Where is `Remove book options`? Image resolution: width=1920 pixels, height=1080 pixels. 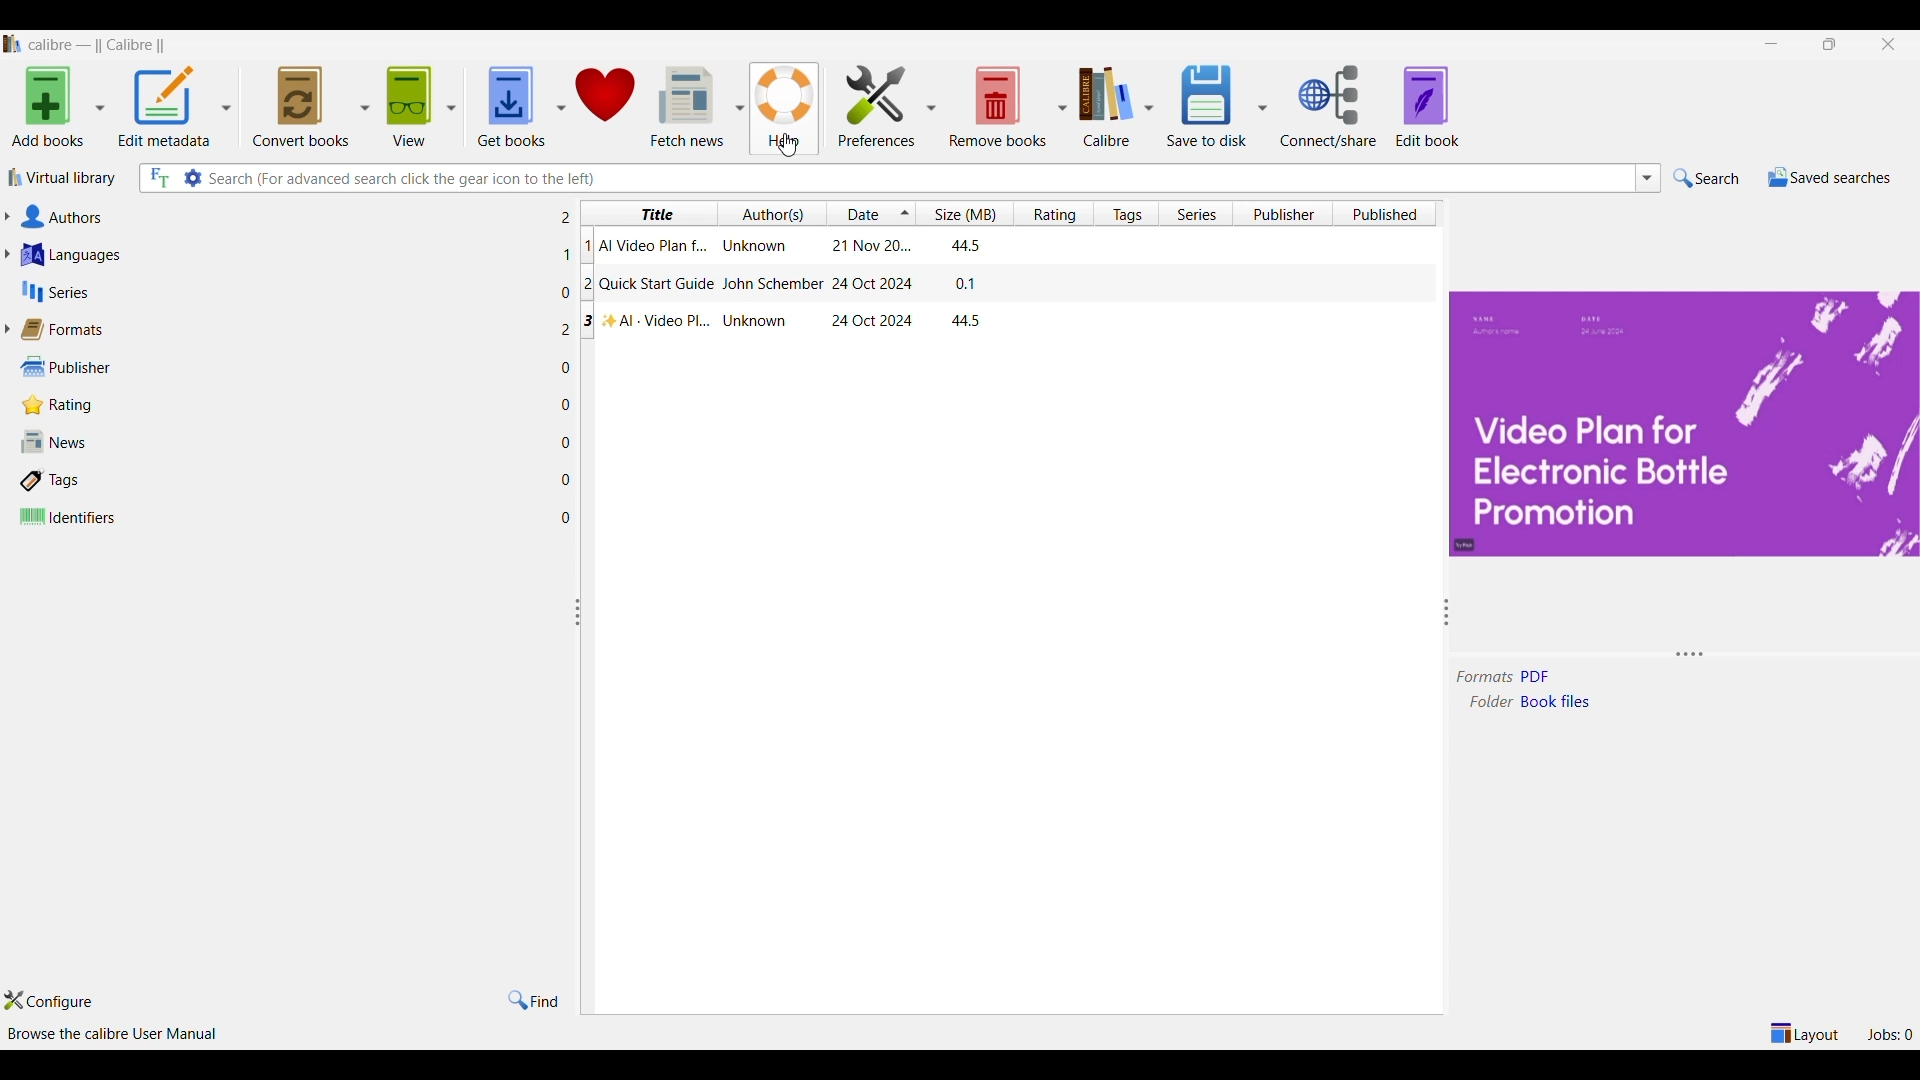
Remove book options is located at coordinates (1062, 107).